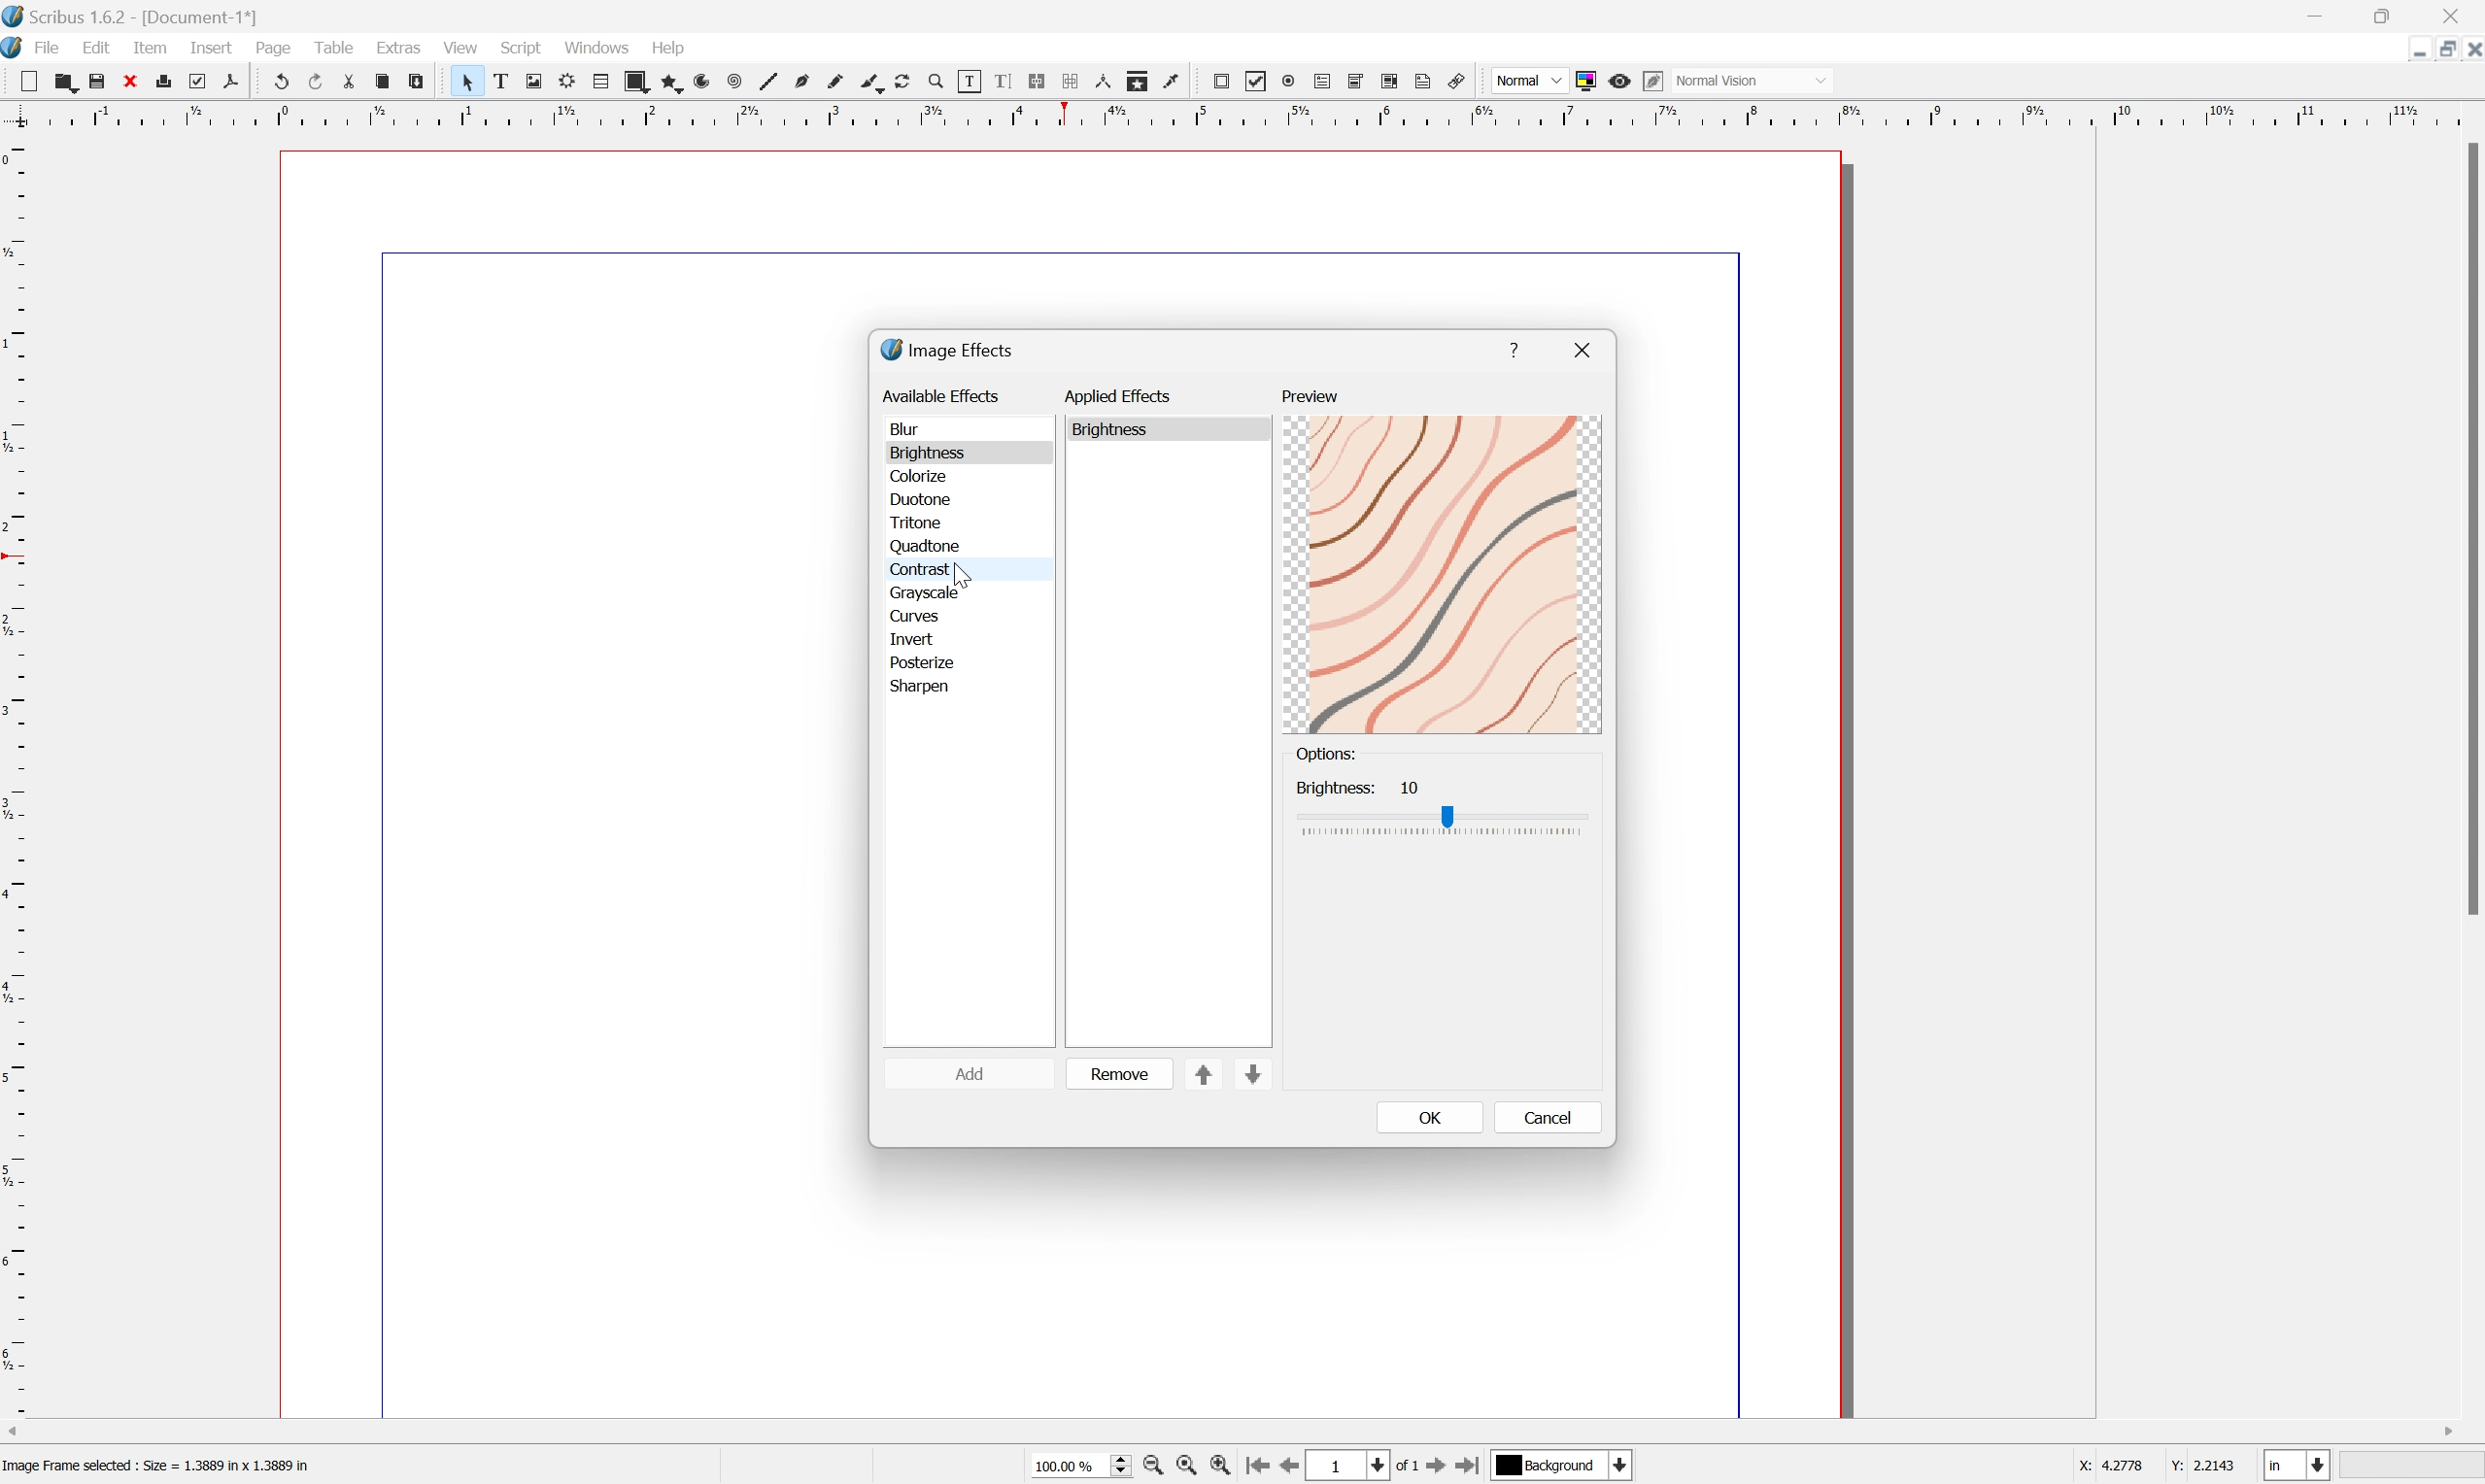  What do you see at coordinates (639, 80) in the screenshot?
I see `Shape` at bounding box center [639, 80].